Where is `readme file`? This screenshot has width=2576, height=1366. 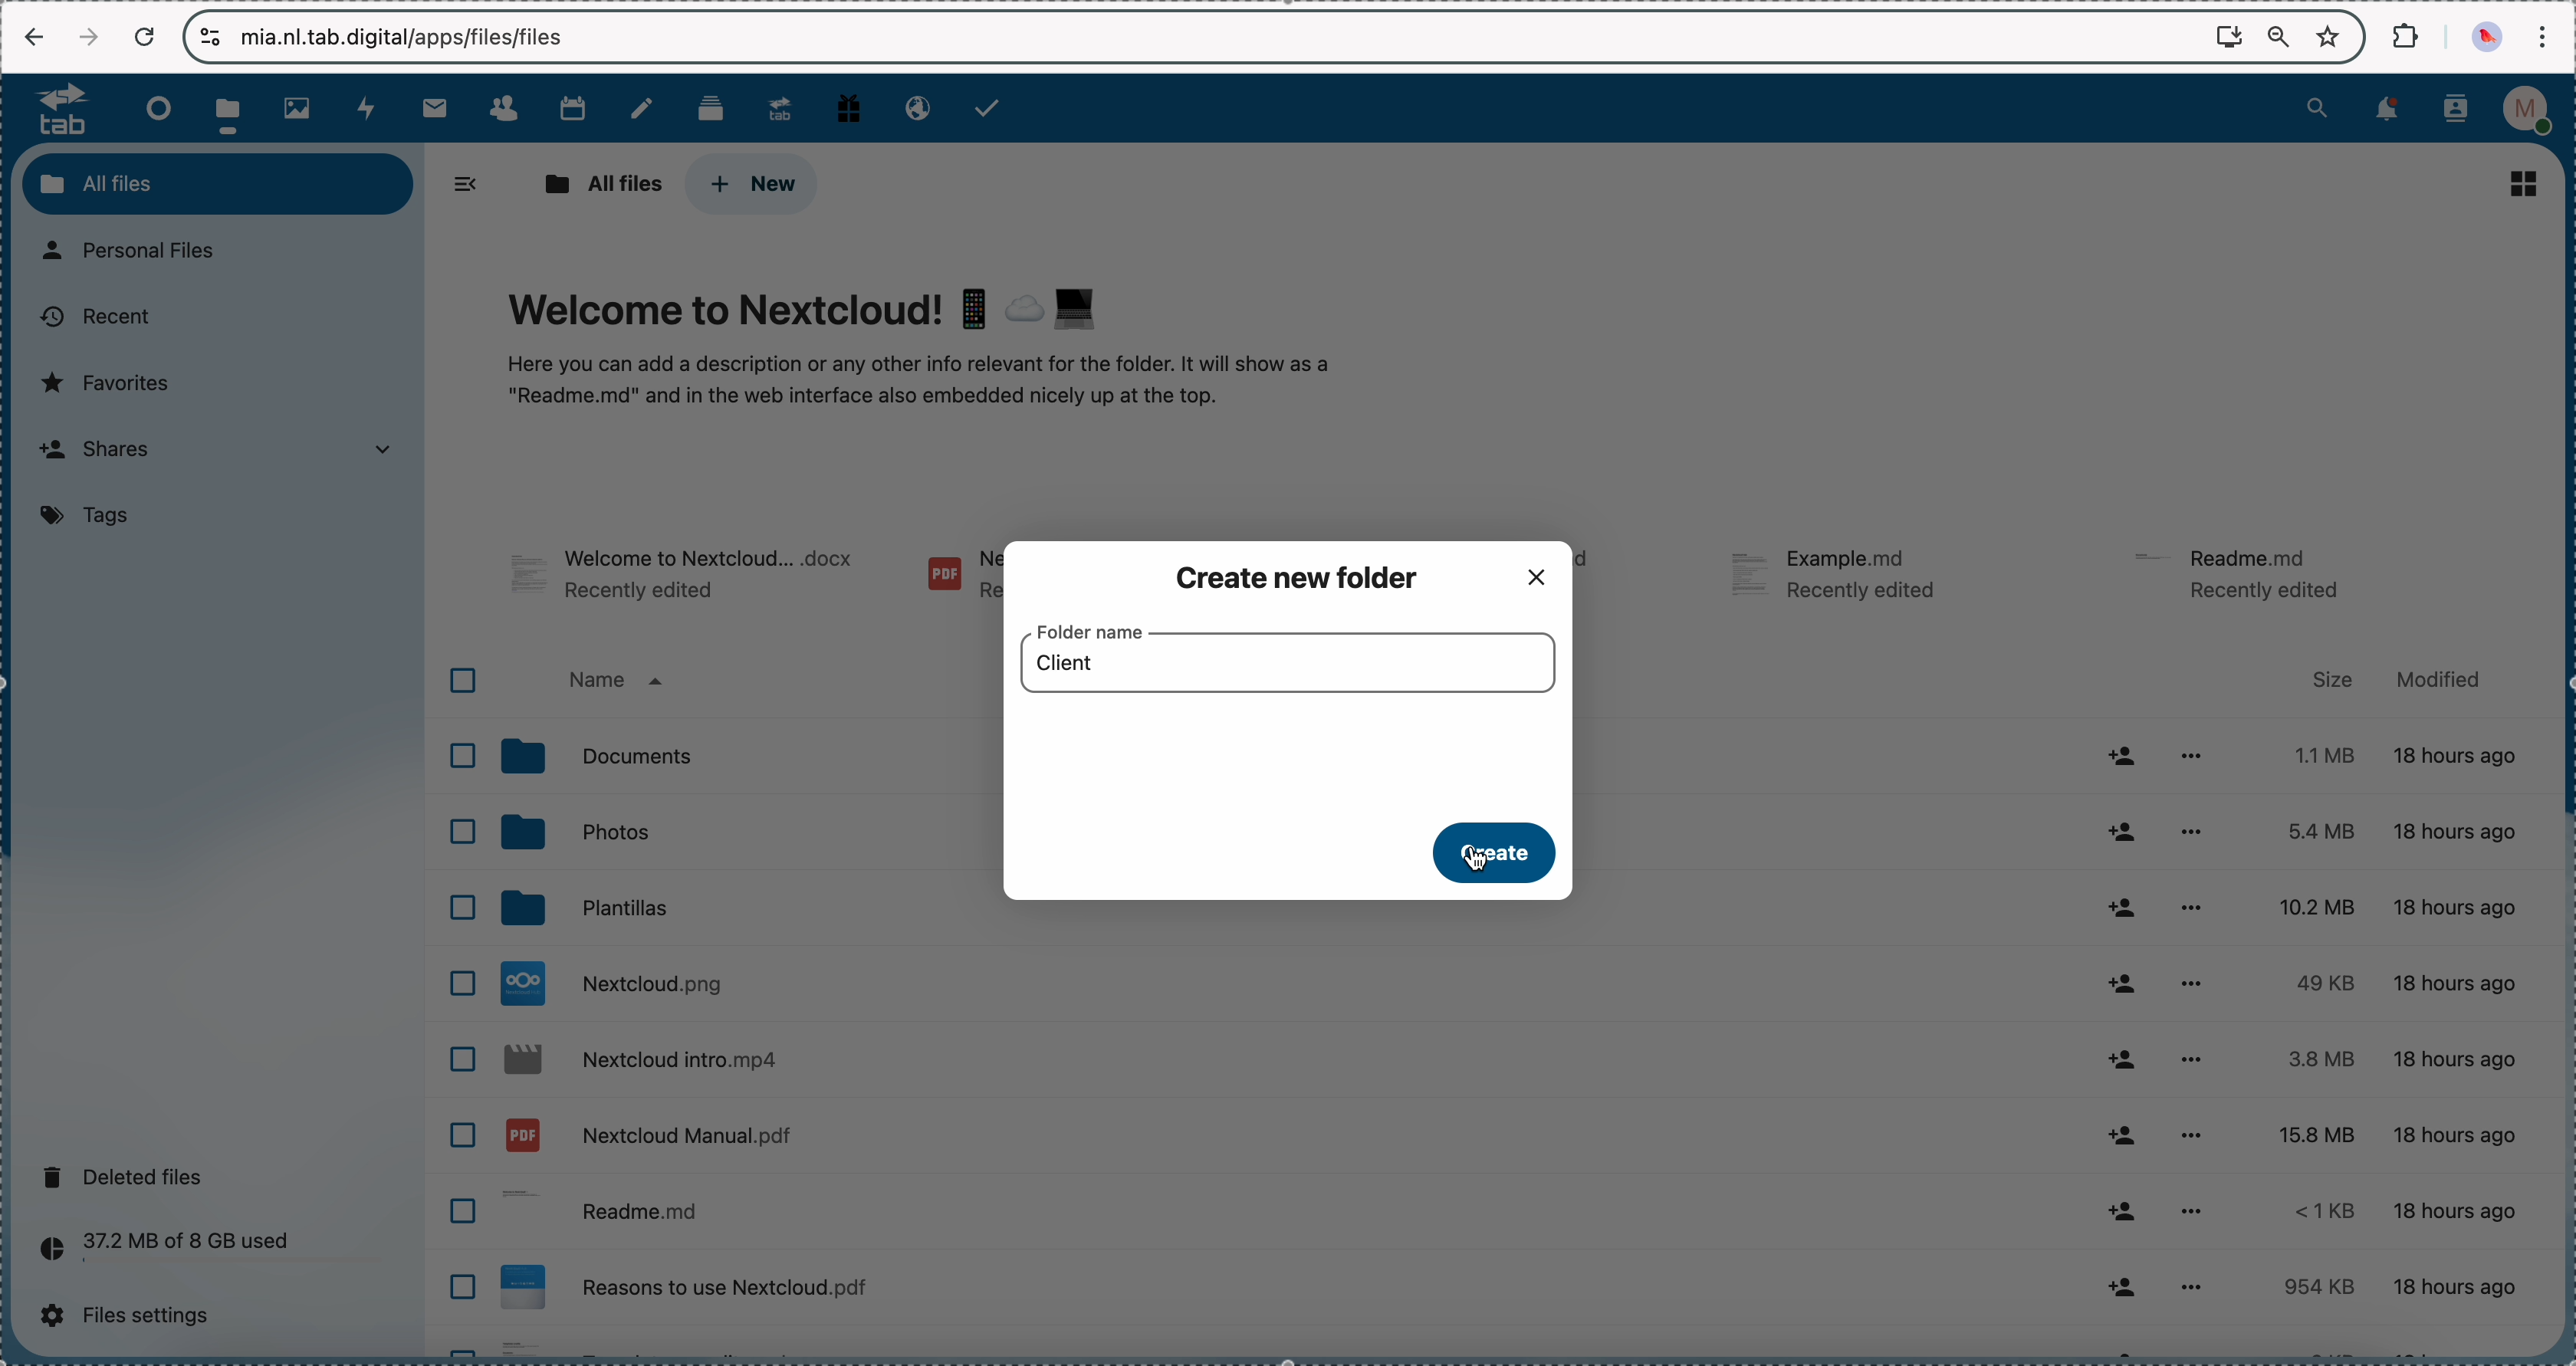 readme file is located at coordinates (1282, 1215).